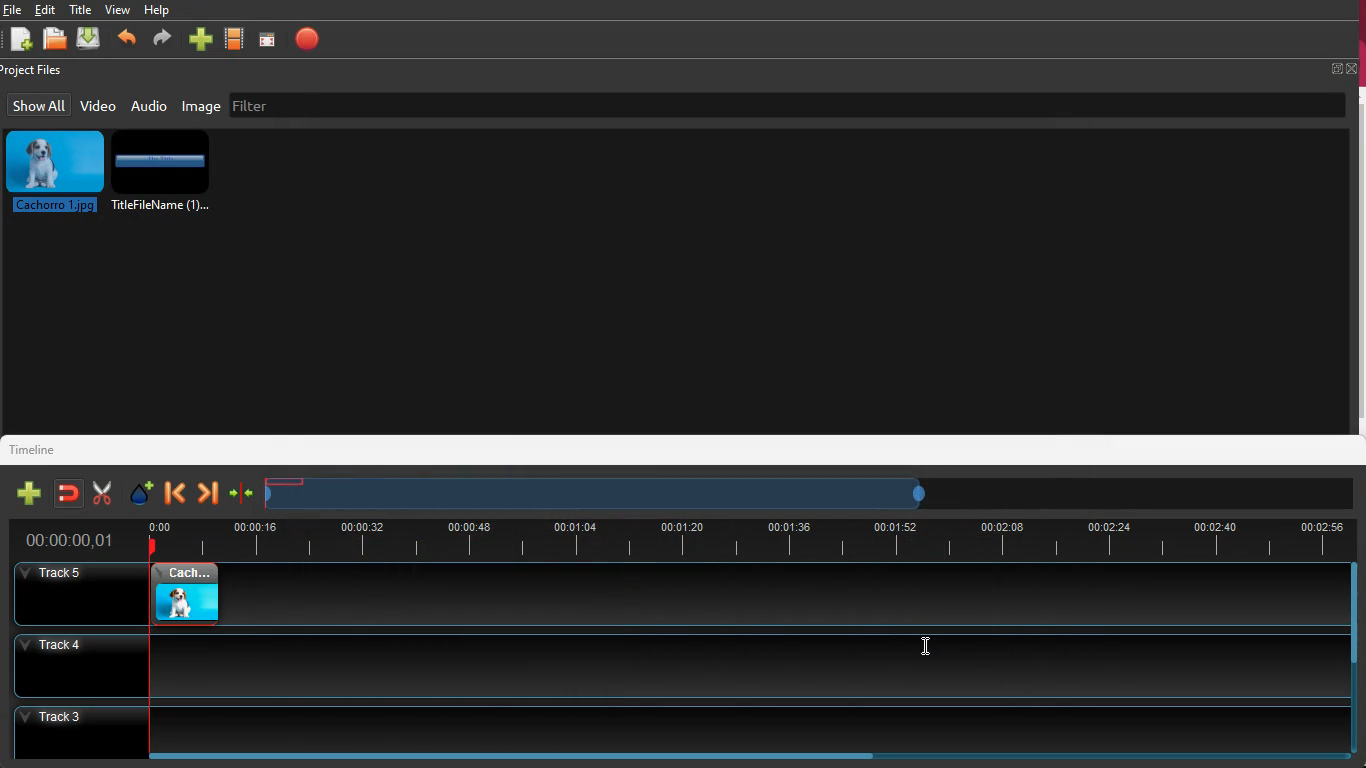  Describe the element at coordinates (166, 175) in the screenshot. I see `title` at that location.